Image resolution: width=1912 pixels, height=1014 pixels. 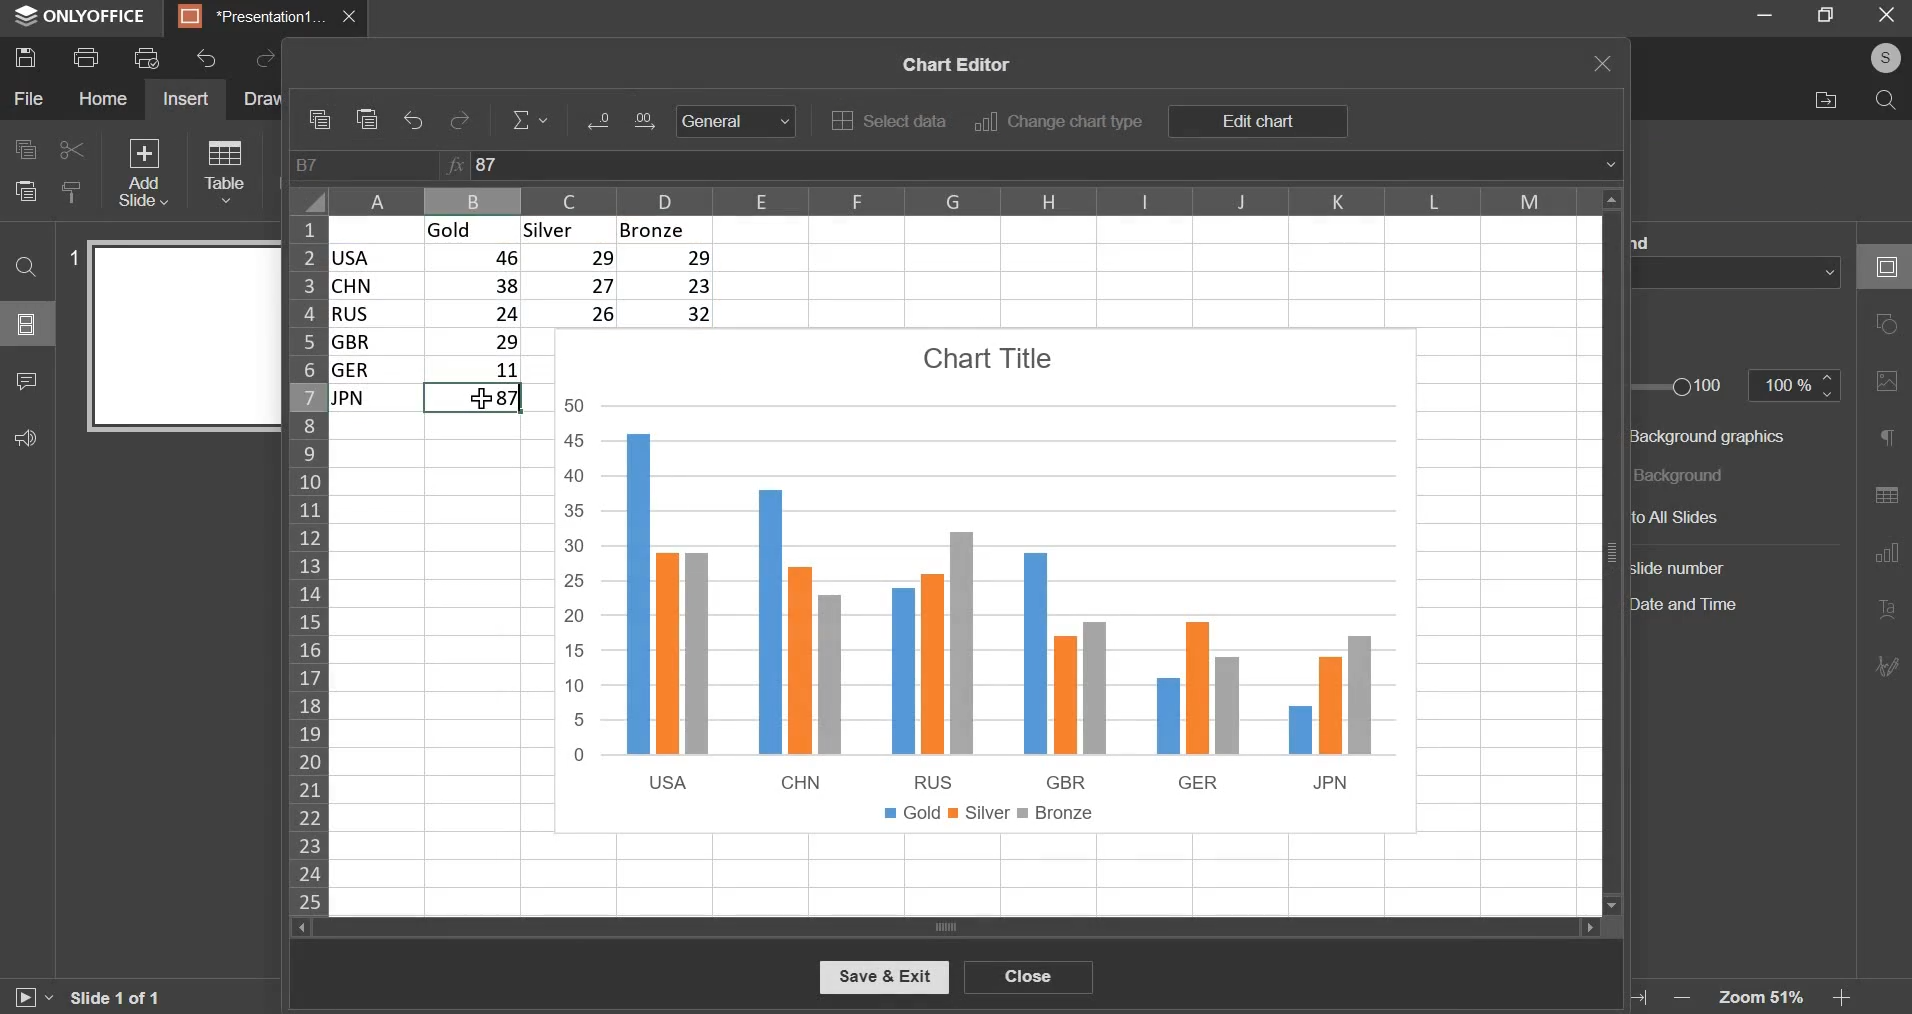 What do you see at coordinates (261, 61) in the screenshot?
I see `redo` at bounding box center [261, 61].